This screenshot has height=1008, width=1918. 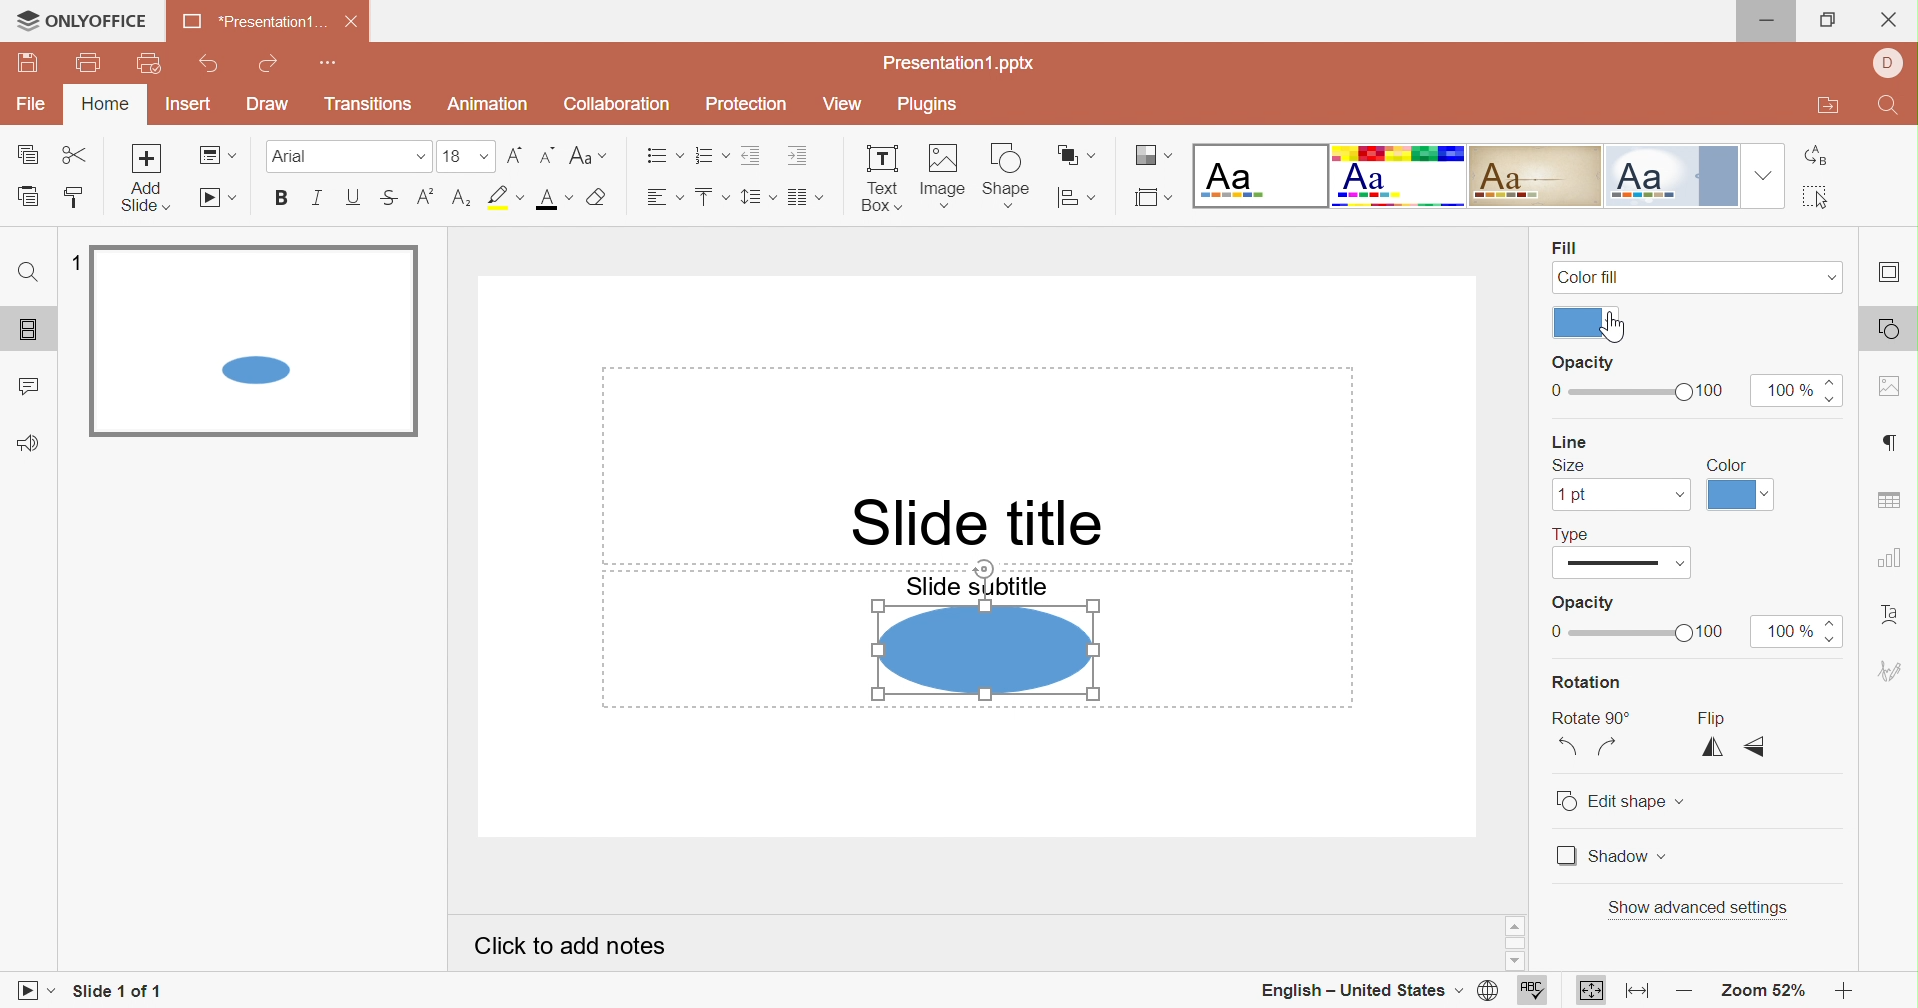 What do you see at coordinates (1074, 154) in the screenshot?
I see `Arrange shape` at bounding box center [1074, 154].